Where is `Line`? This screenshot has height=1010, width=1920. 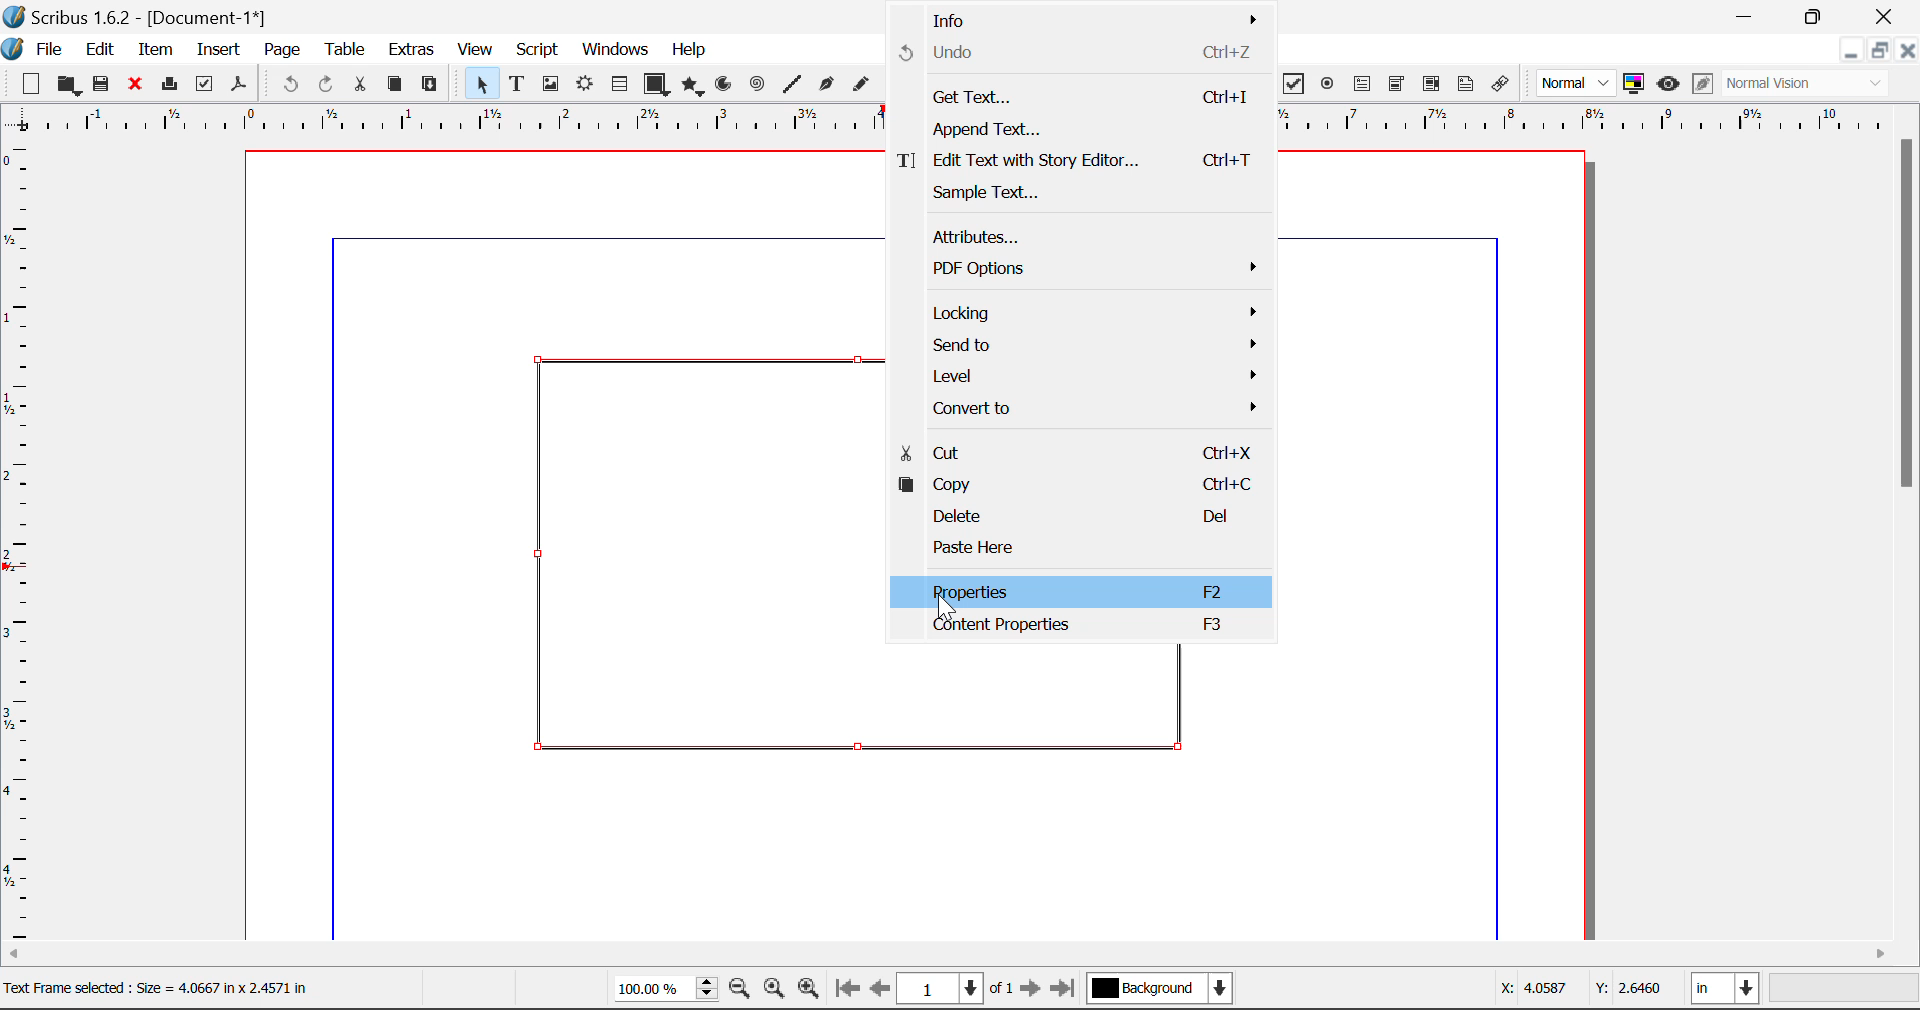 Line is located at coordinates (792, 84).